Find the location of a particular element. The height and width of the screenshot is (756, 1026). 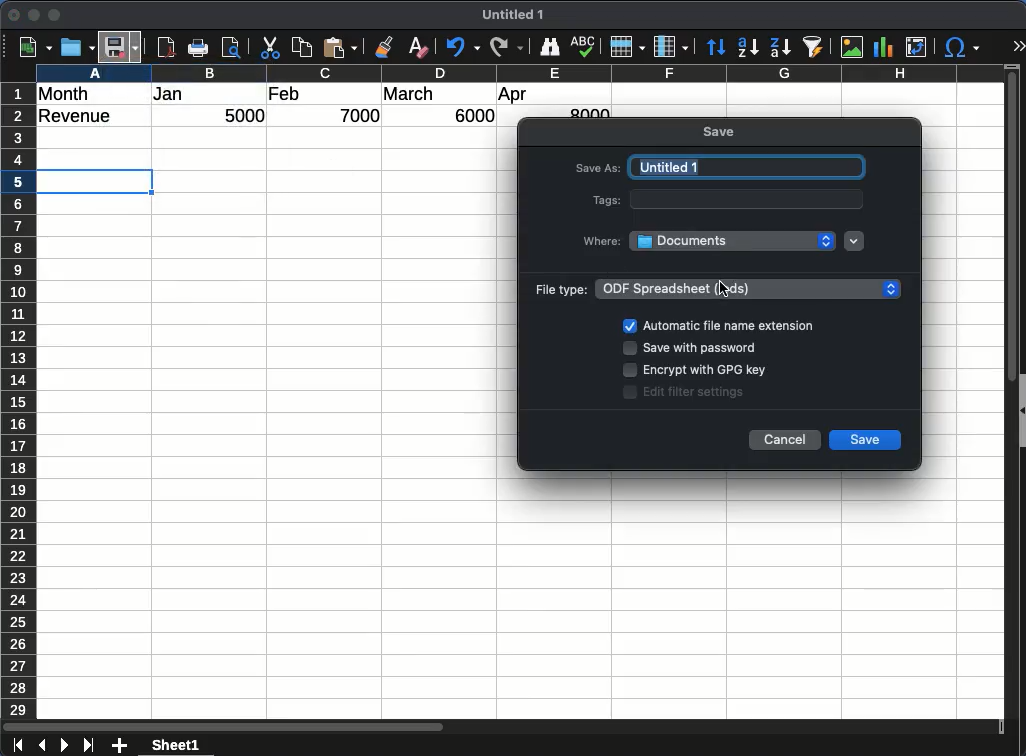

undo is located at coordinates (460, 48).